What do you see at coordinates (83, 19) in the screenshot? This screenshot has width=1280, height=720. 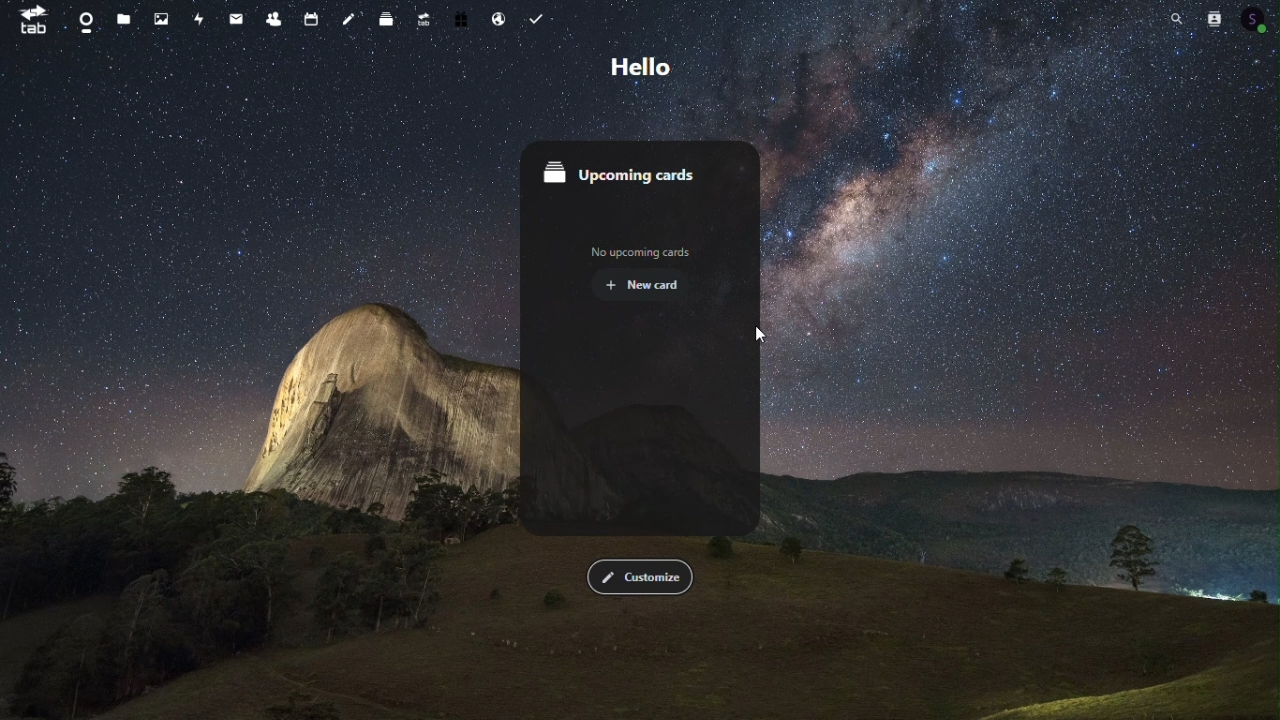 I see `dashboard` at bounding box center [83, 19].